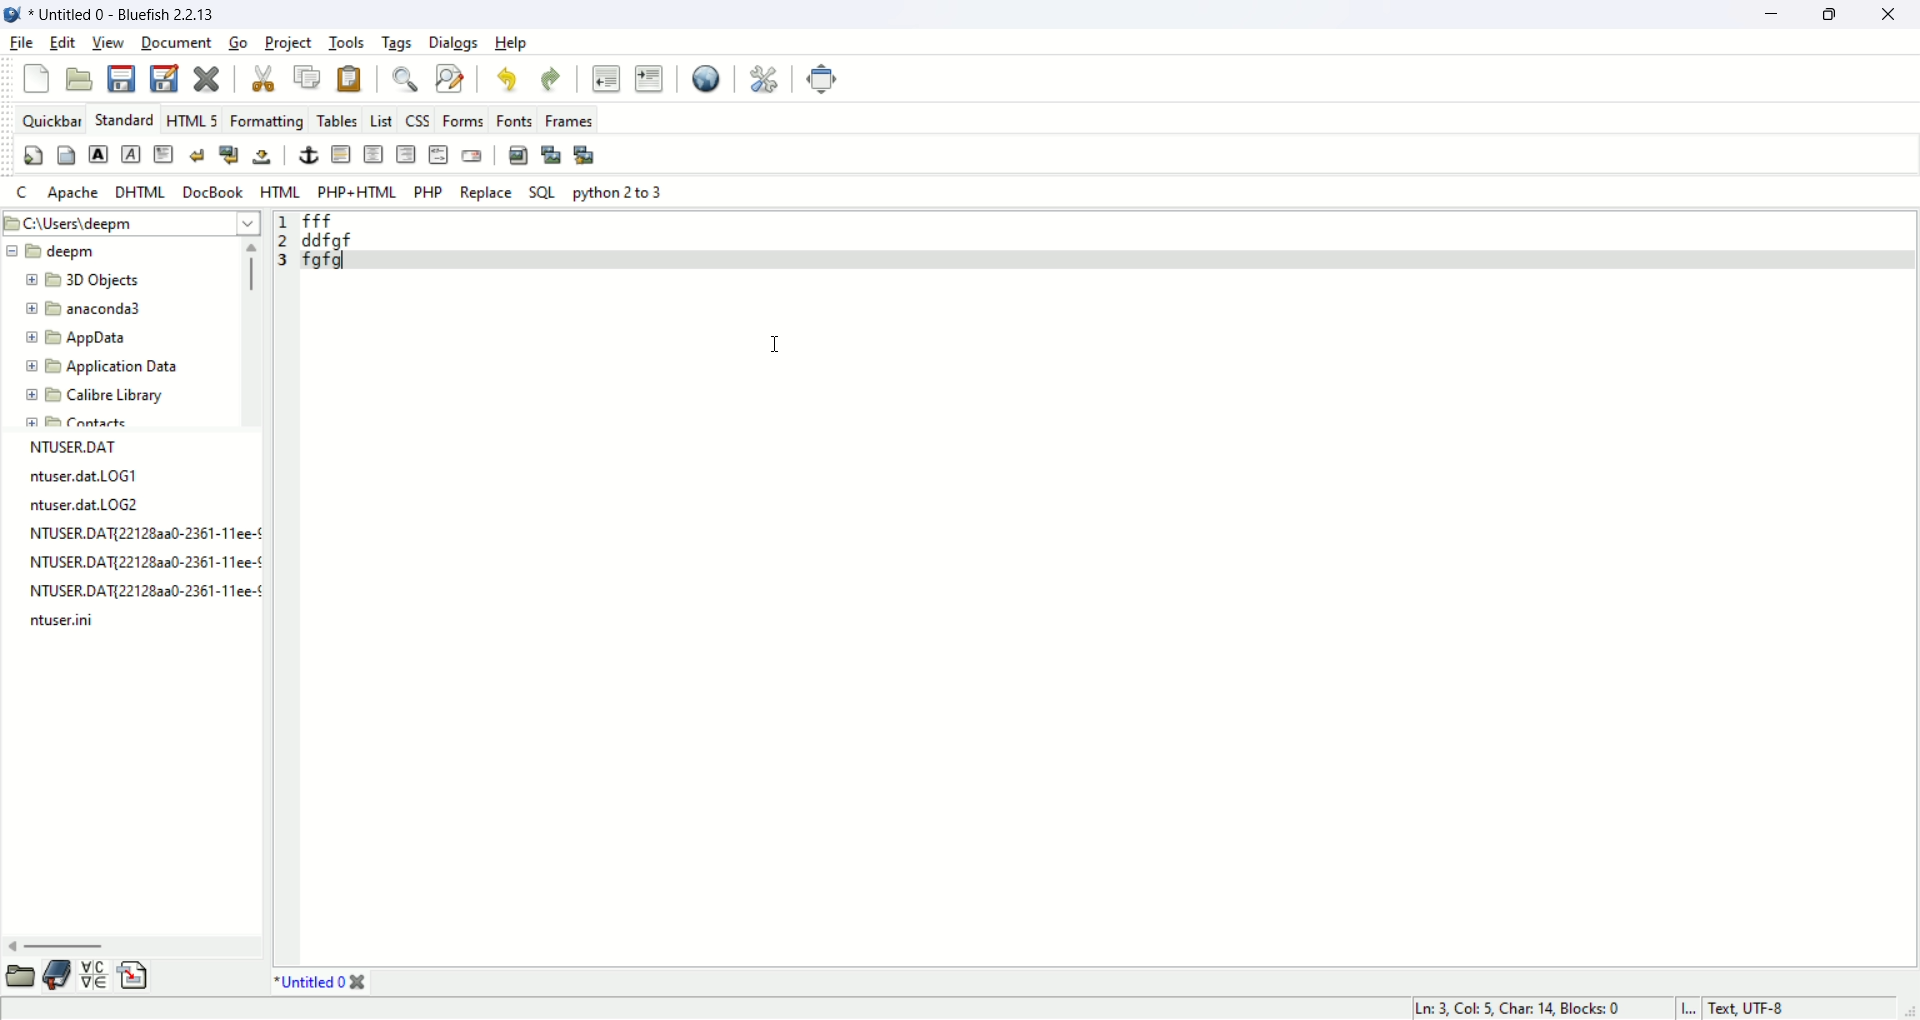 This screenshot has height=1020, width=1920. What do you see at coordinates (211, 193) in the screenshot?
I see `Docbook` at bounding box center [211, 193].